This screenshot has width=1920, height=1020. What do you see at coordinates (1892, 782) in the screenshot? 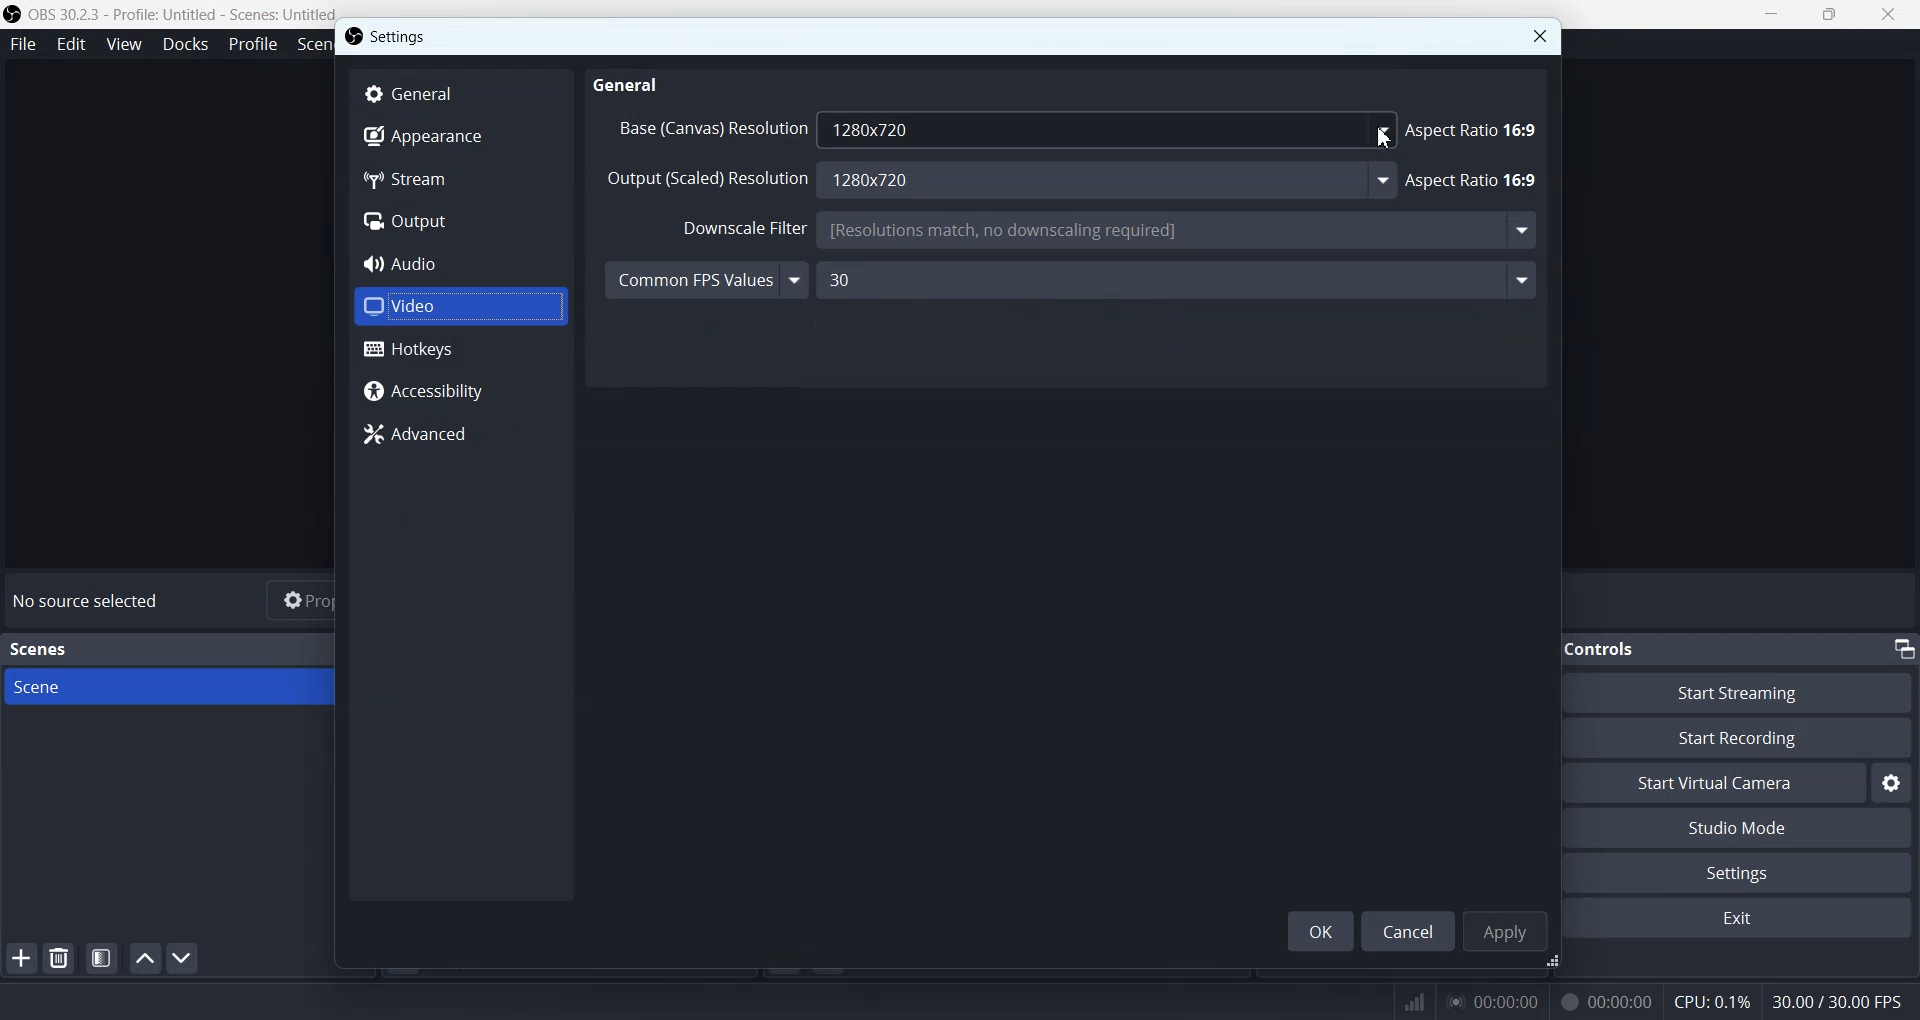
I see `Settings` at bounding box center [1892, 782].